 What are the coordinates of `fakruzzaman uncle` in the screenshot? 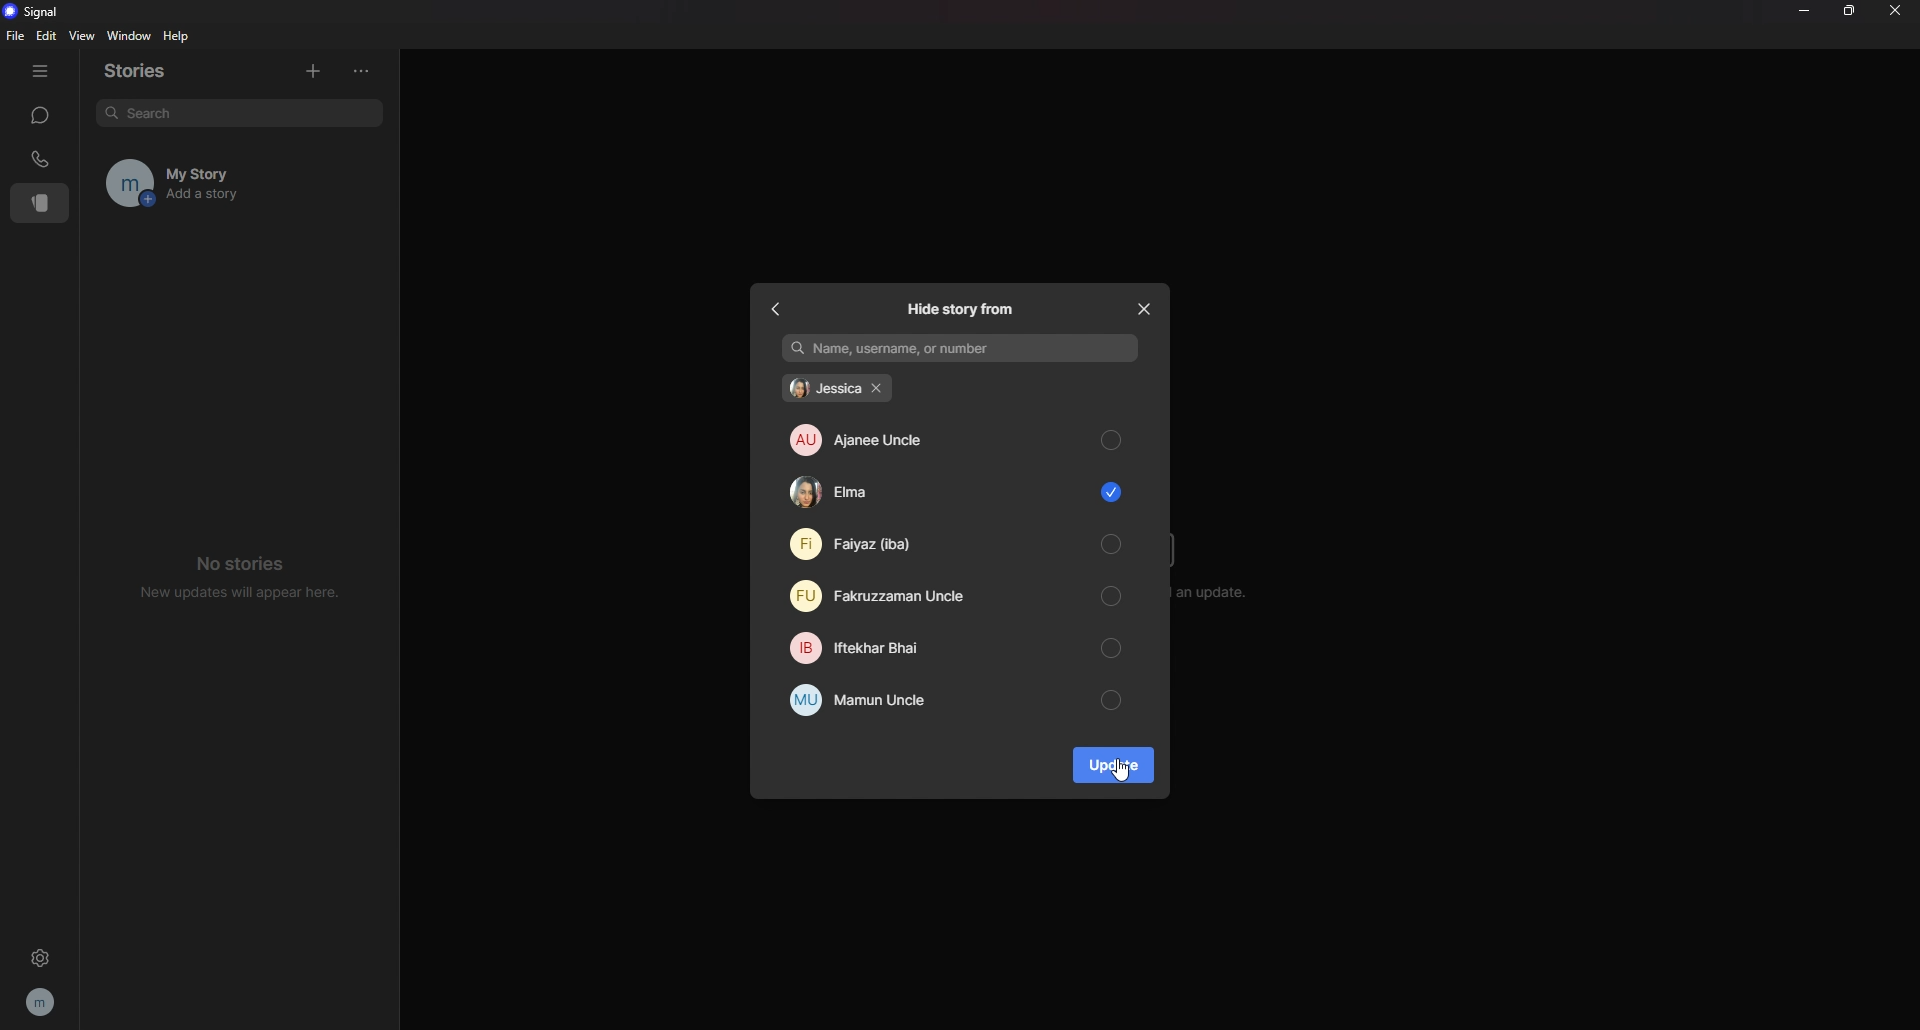 It's located at (950, 596).